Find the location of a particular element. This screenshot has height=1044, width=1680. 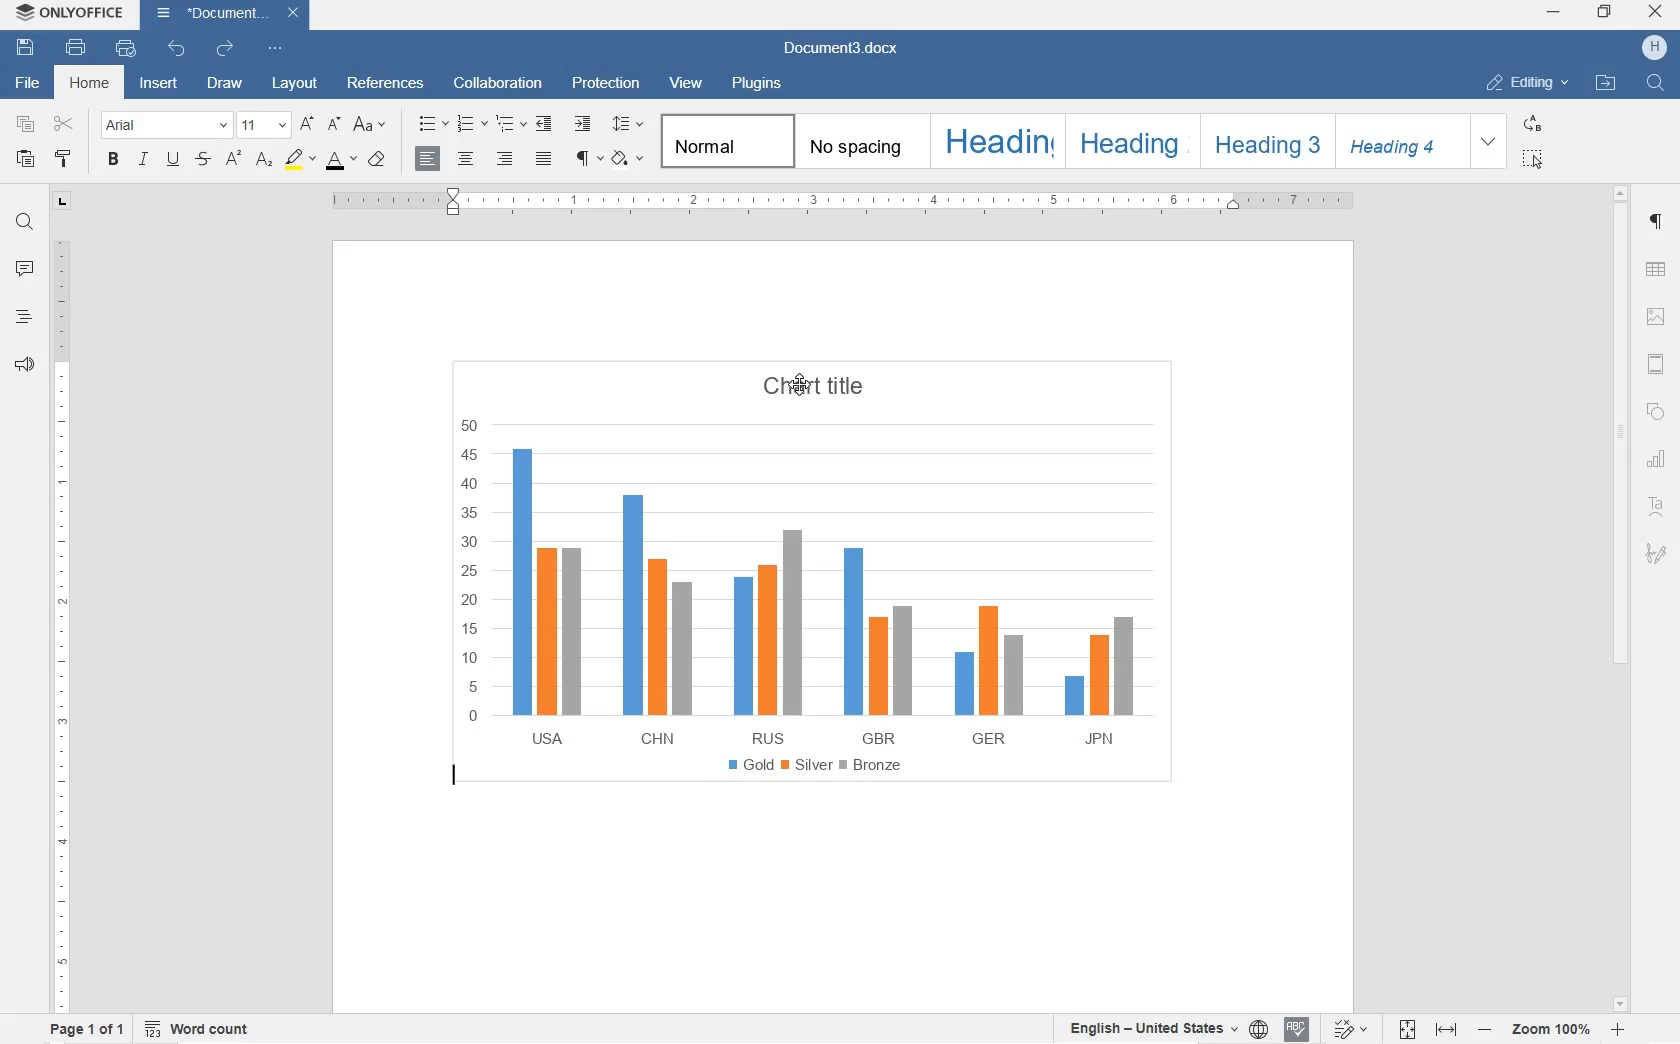

COPY STYLE is located at coordinates (64, 160).